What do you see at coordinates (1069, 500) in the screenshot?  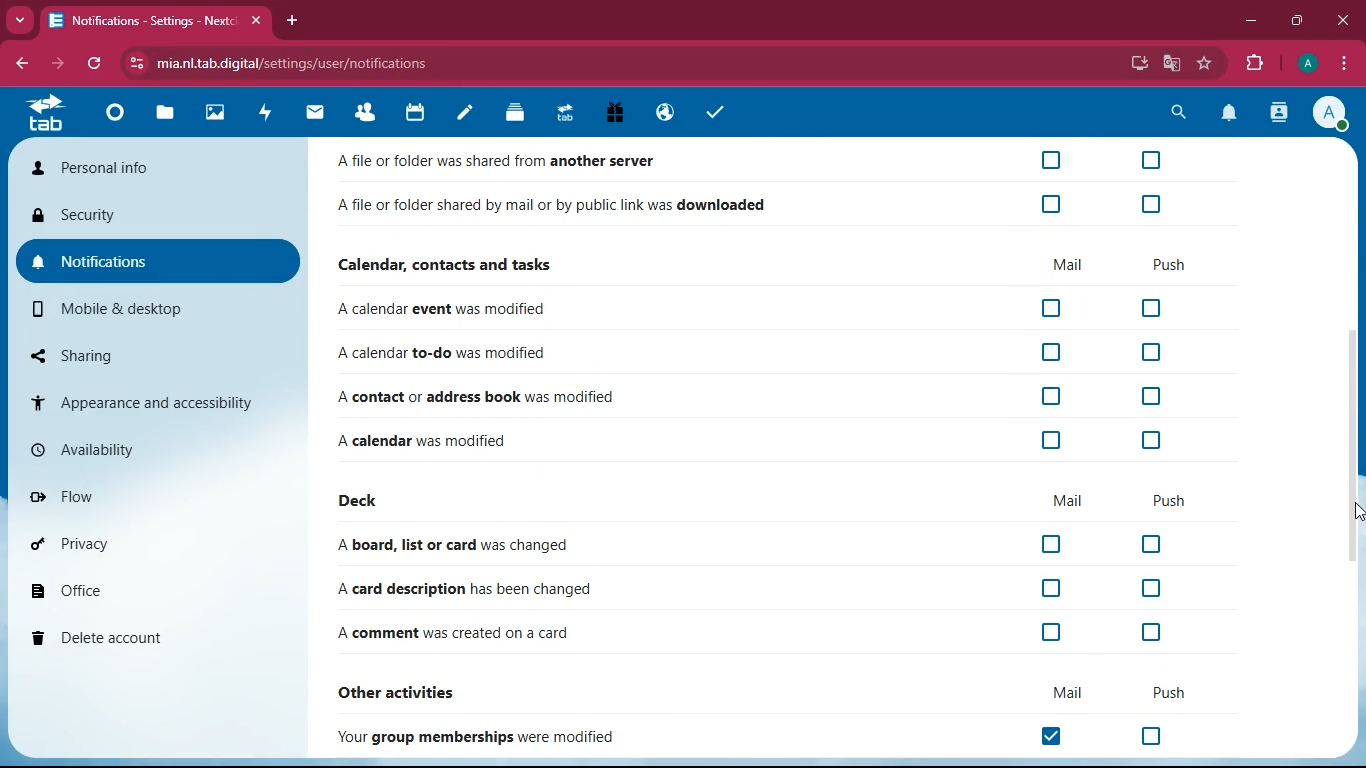 I see `mail` at bounding box center [1069, 500].